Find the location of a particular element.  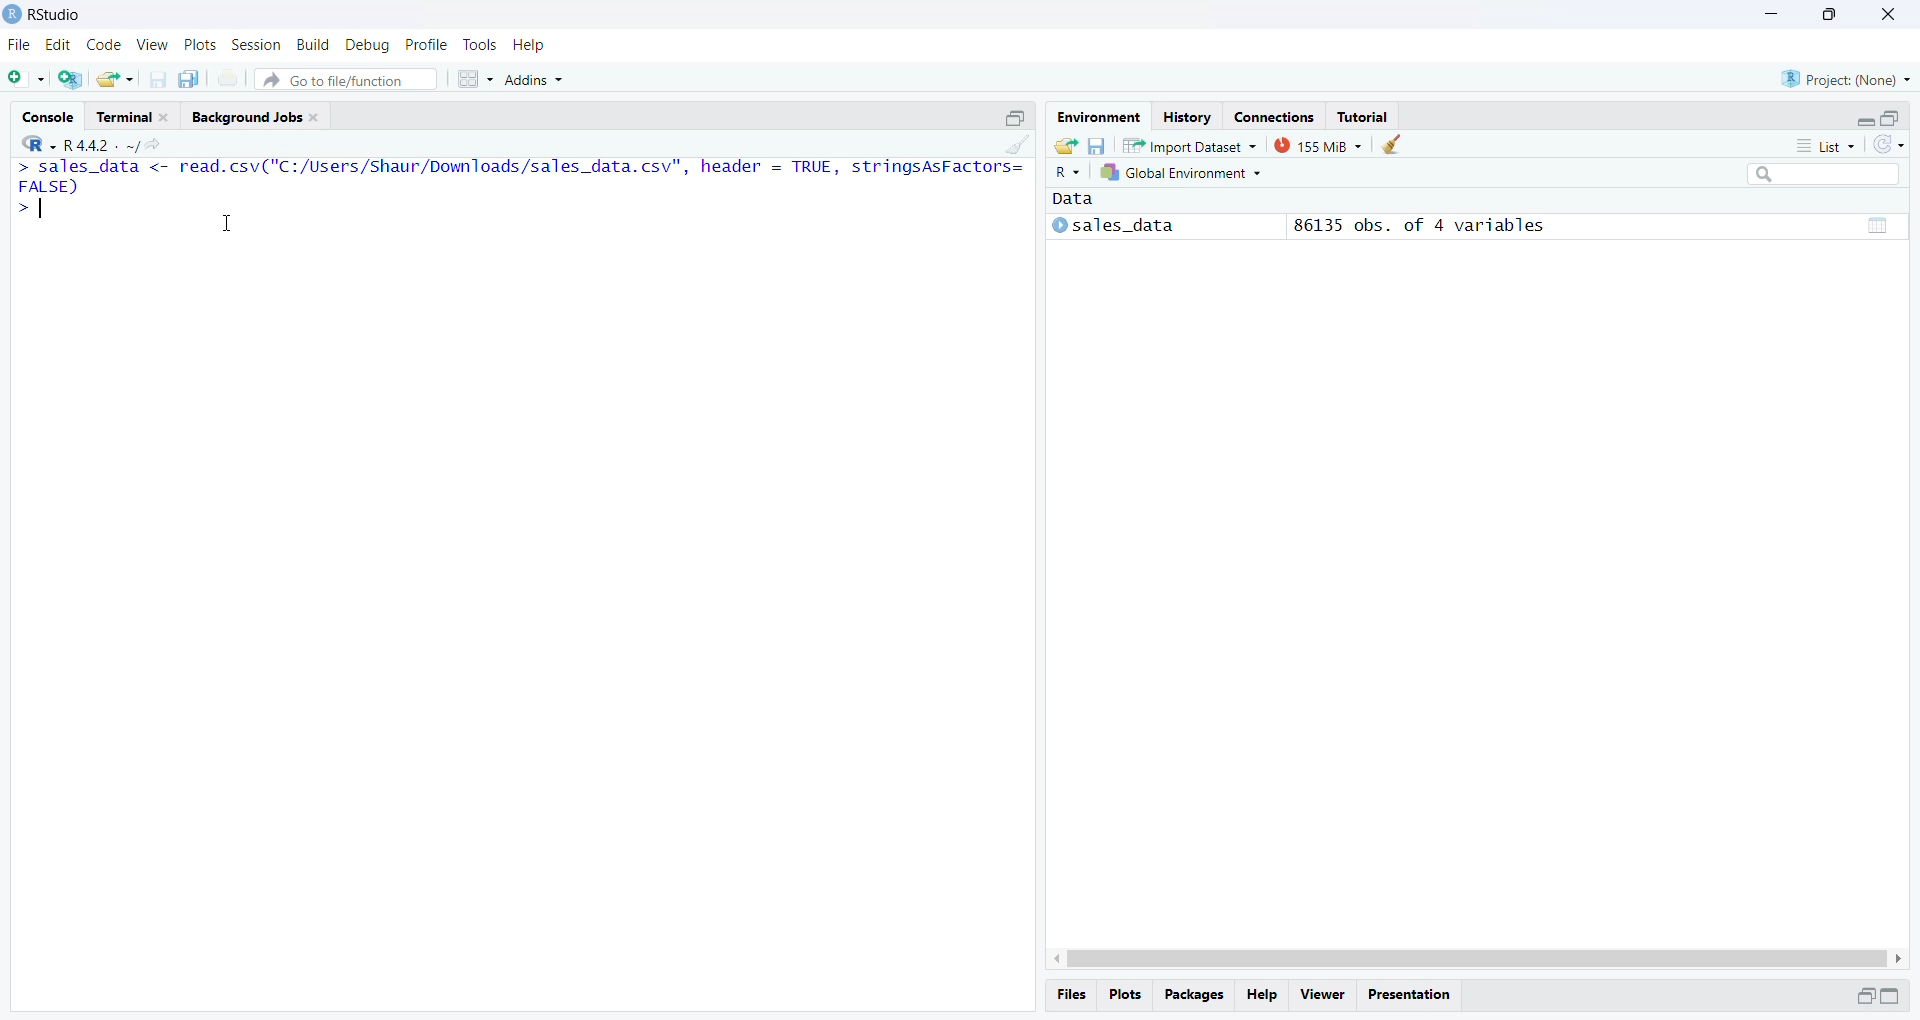

Edit is located at coordinates (60, 47).